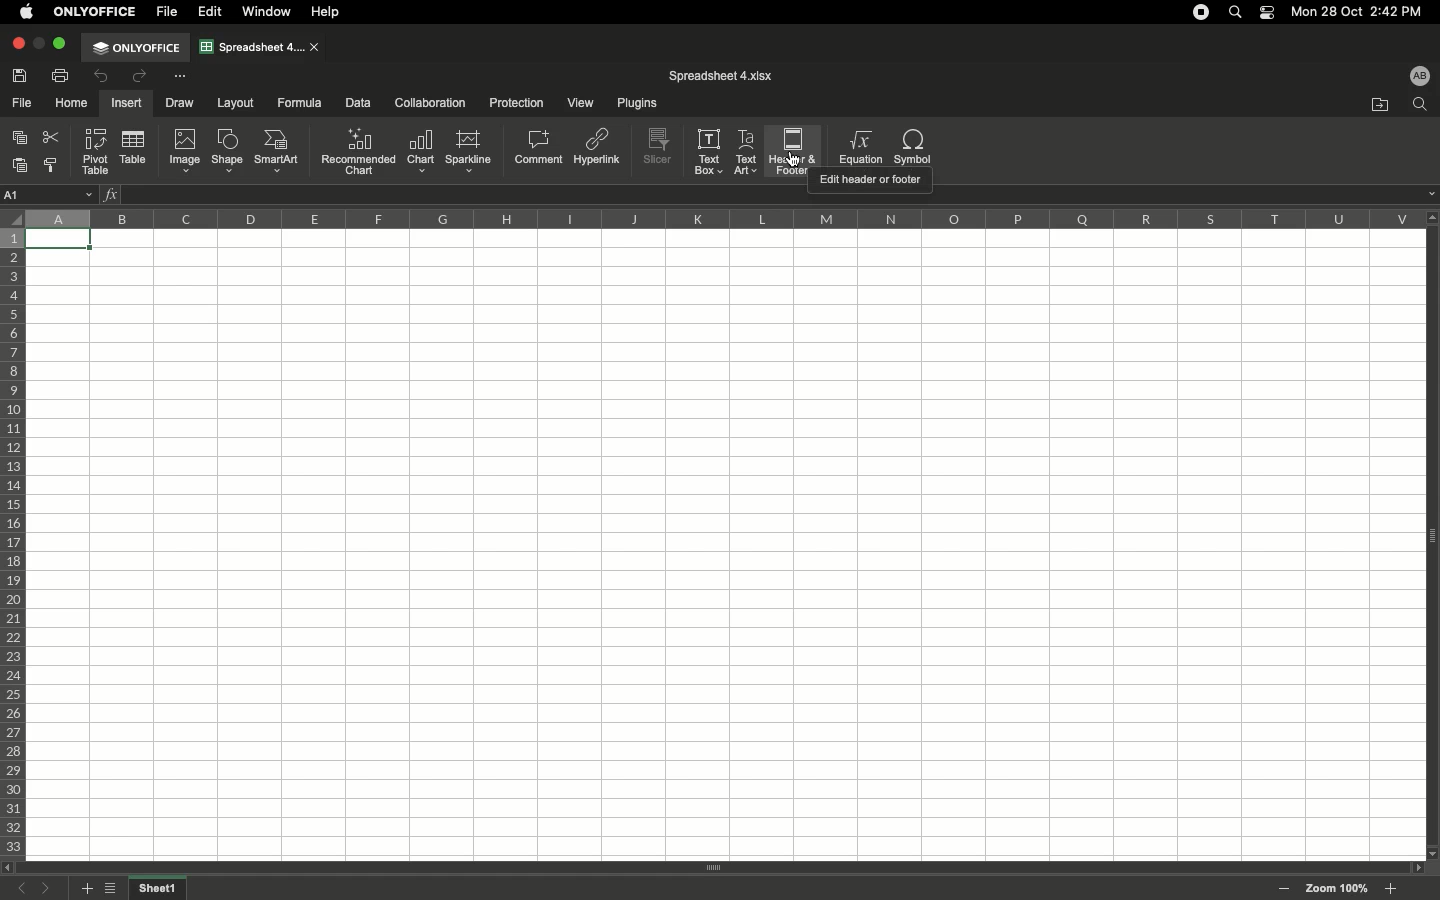 Image resolution: width=1440 pixels, height=900 pixels. What do you see at coordinates (136, 48) in the screenshot?
I see `OnlyOffice tab` at bounding box center [136, 48].